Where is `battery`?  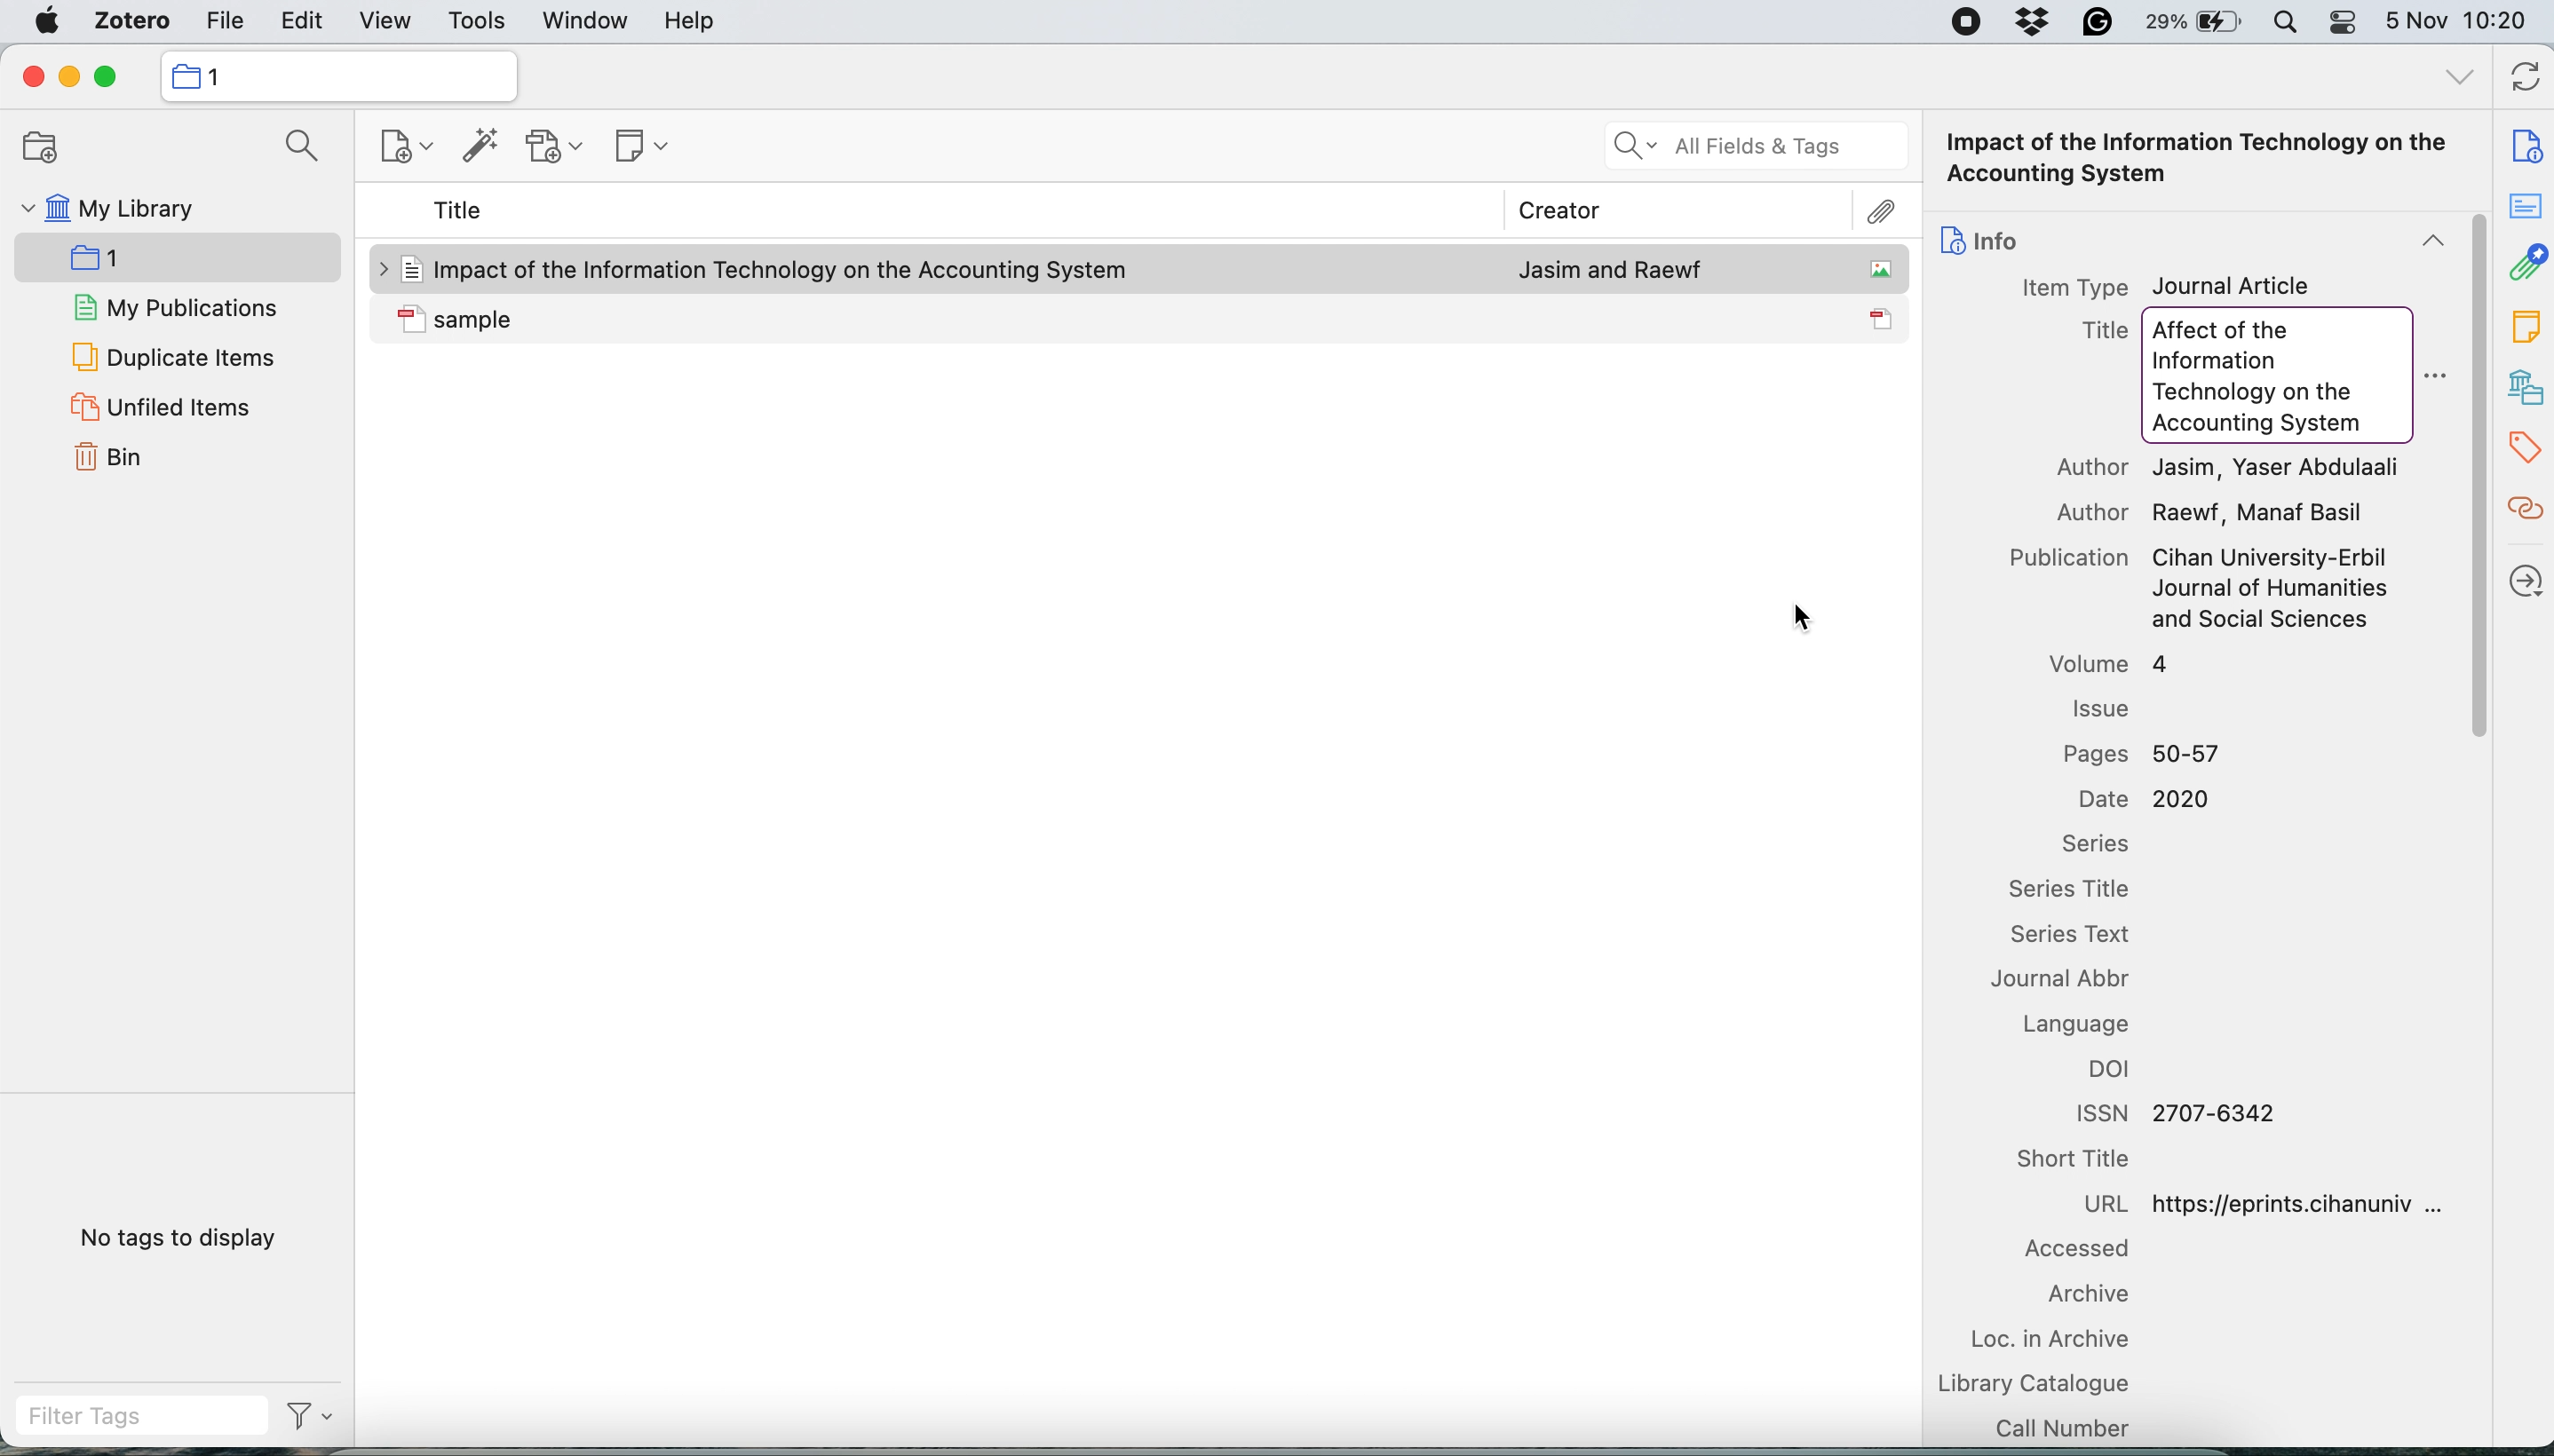
battery is located at coordinates (2197, 23).